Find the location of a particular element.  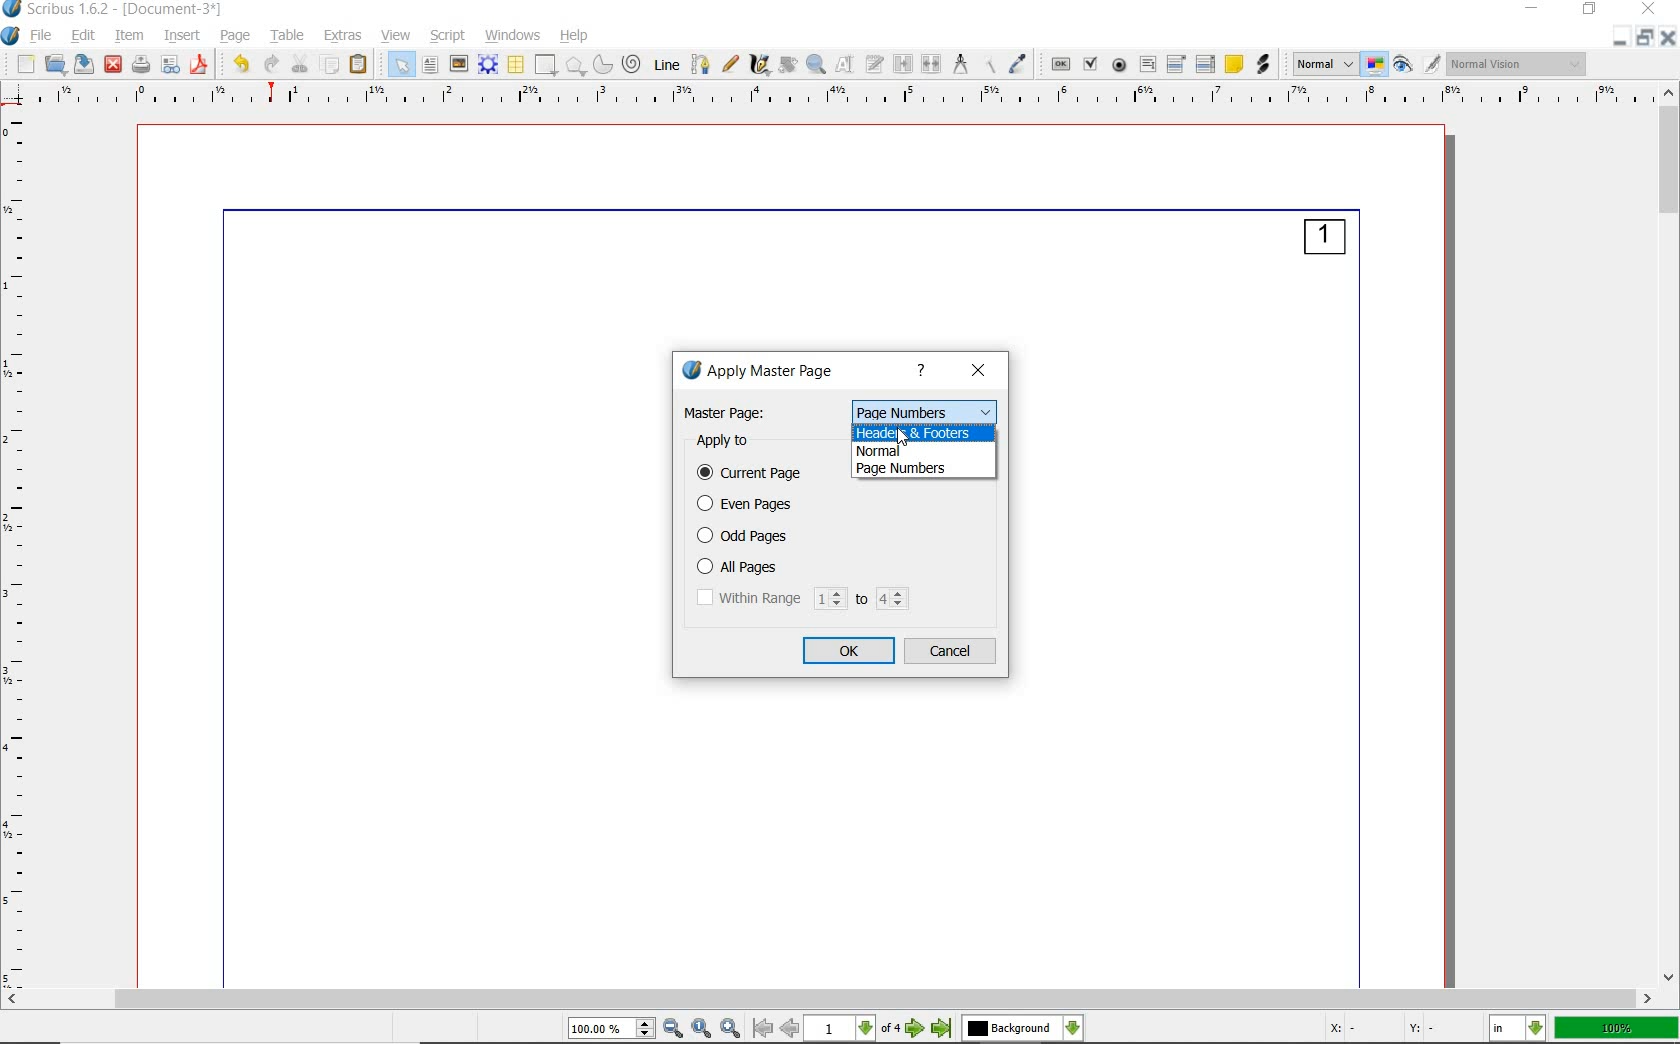

preflight verifier is located at coordinates (172, 65).